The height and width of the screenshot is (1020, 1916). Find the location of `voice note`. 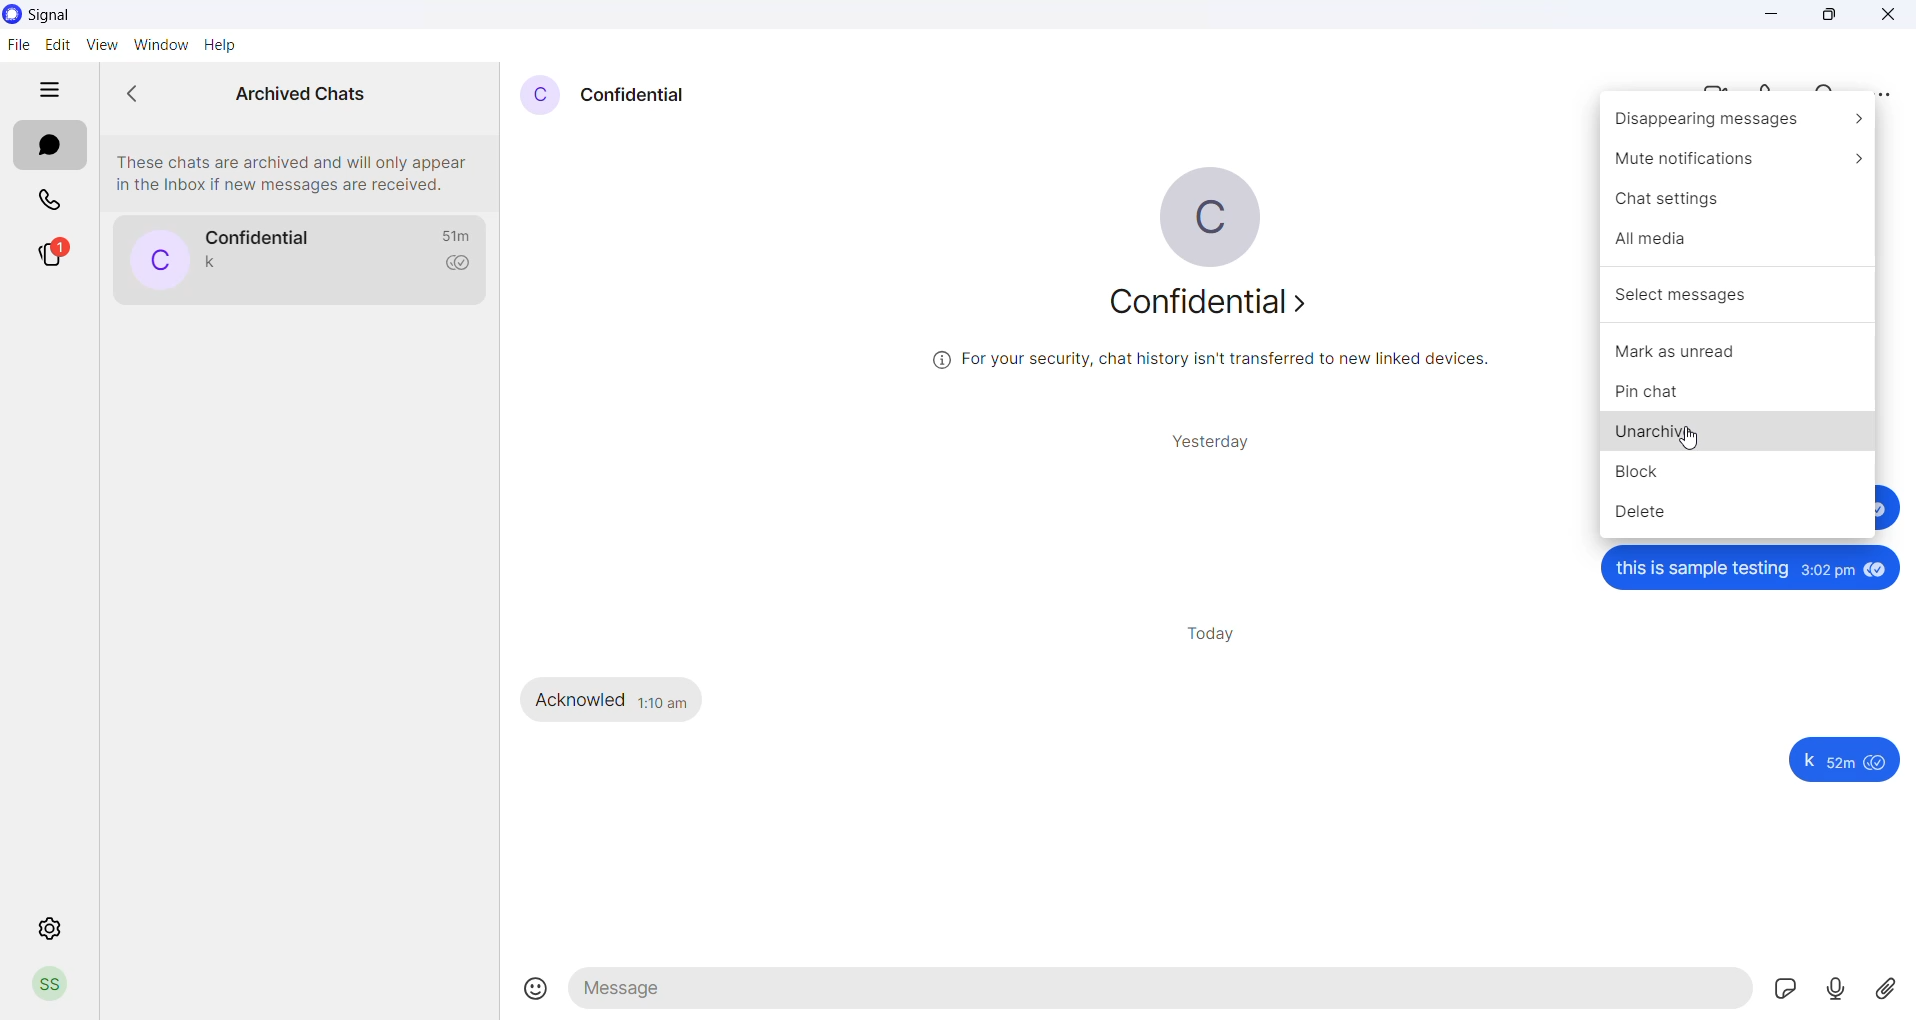

voice note is located at coordinates (1835, 990).